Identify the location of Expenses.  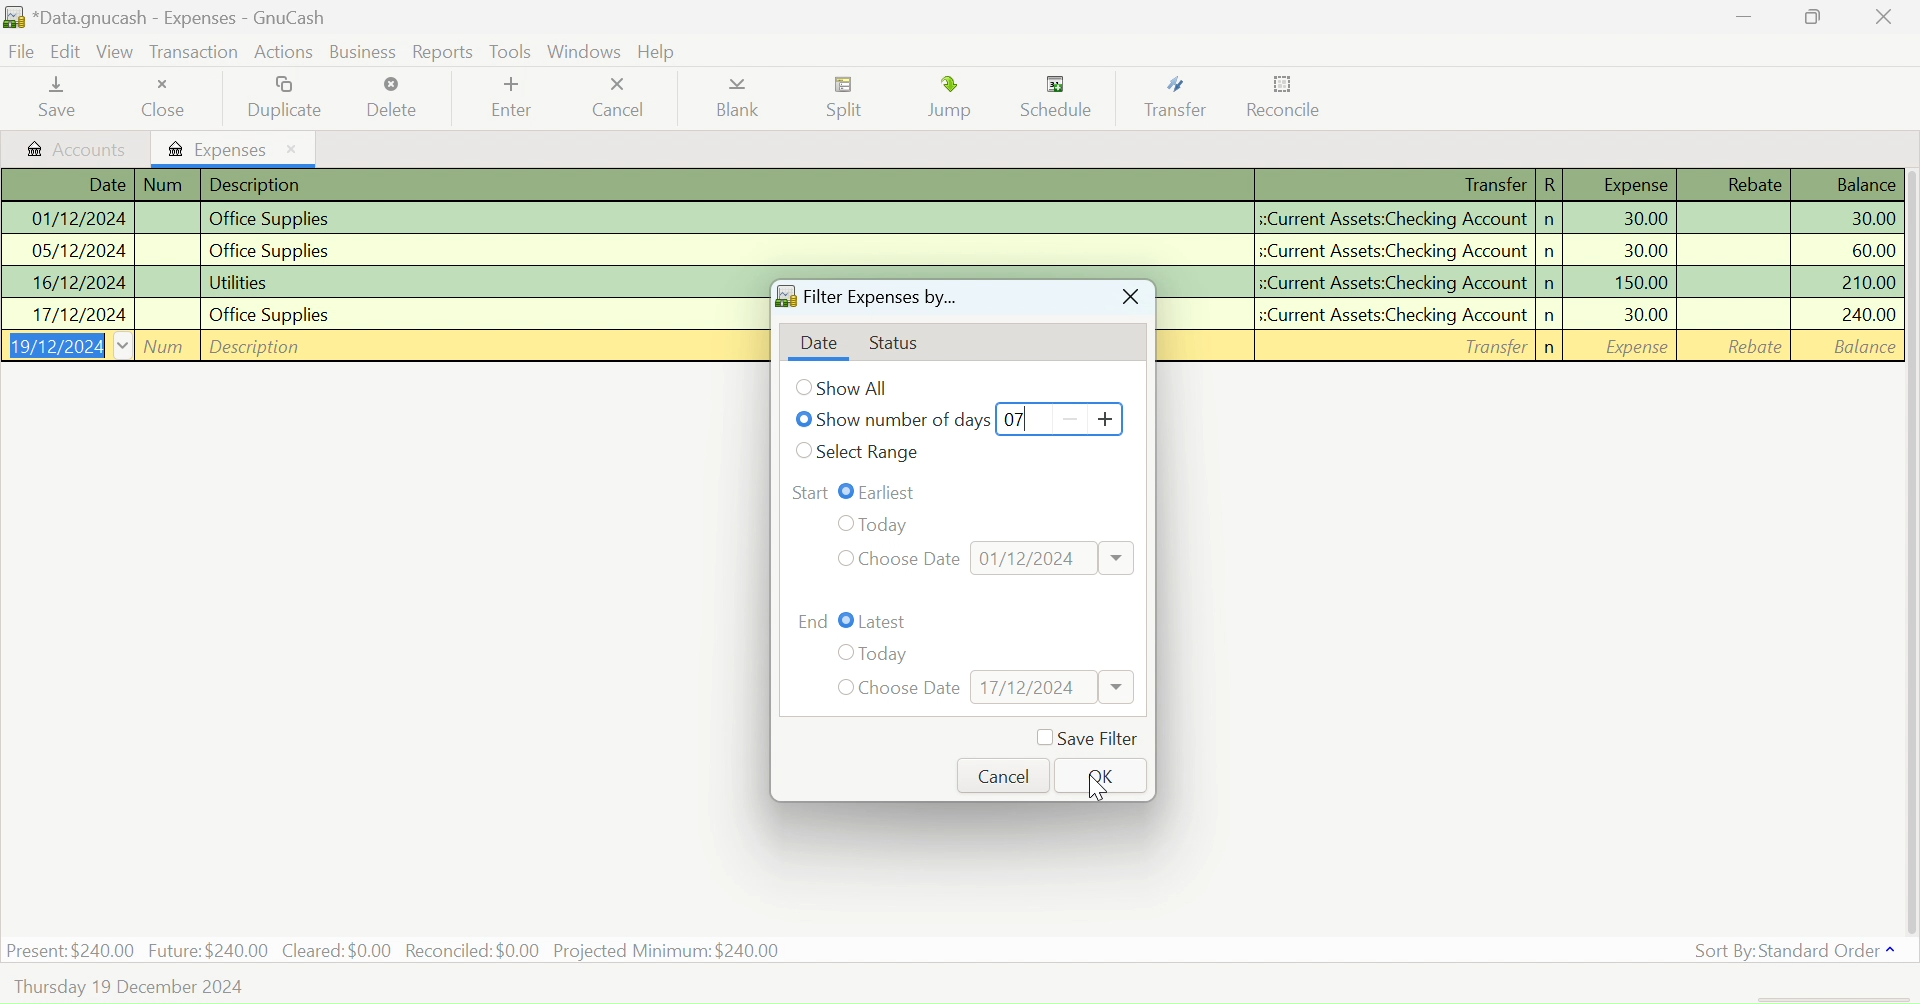
(236, 148).